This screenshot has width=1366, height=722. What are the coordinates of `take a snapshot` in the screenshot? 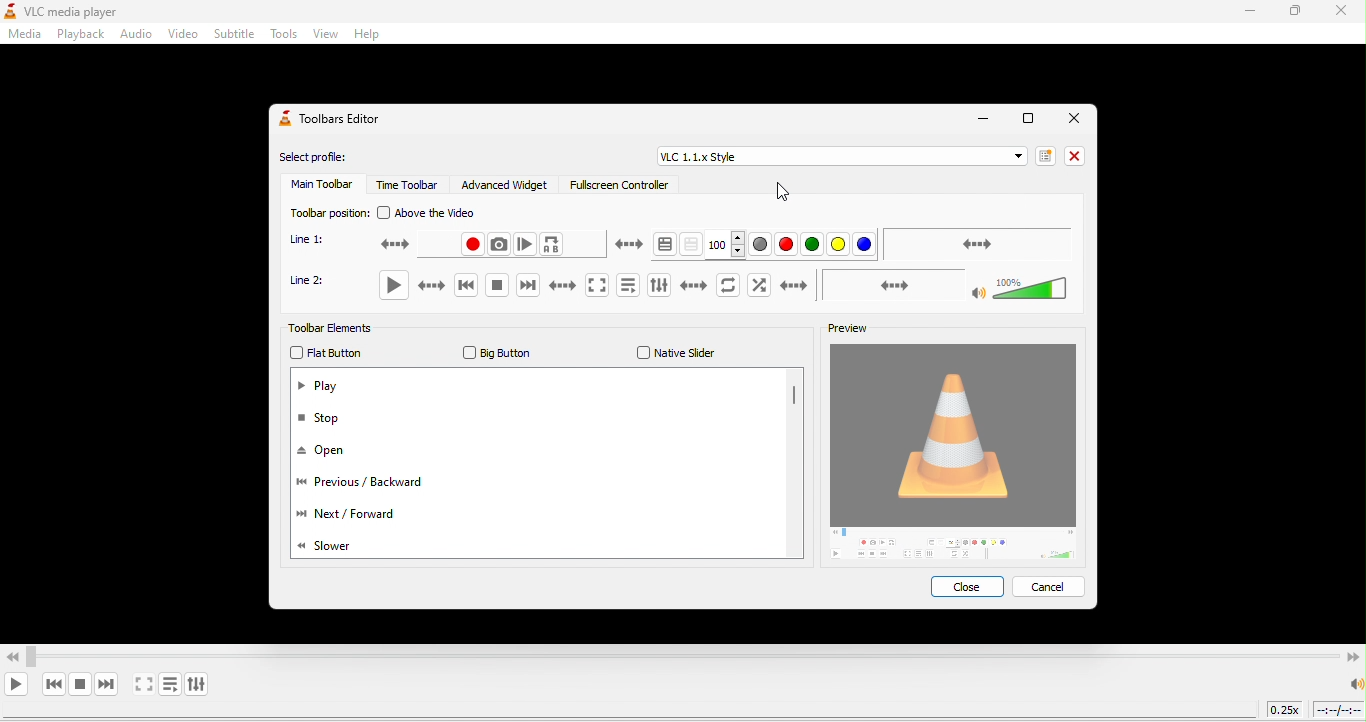 It's located at (499, 243).